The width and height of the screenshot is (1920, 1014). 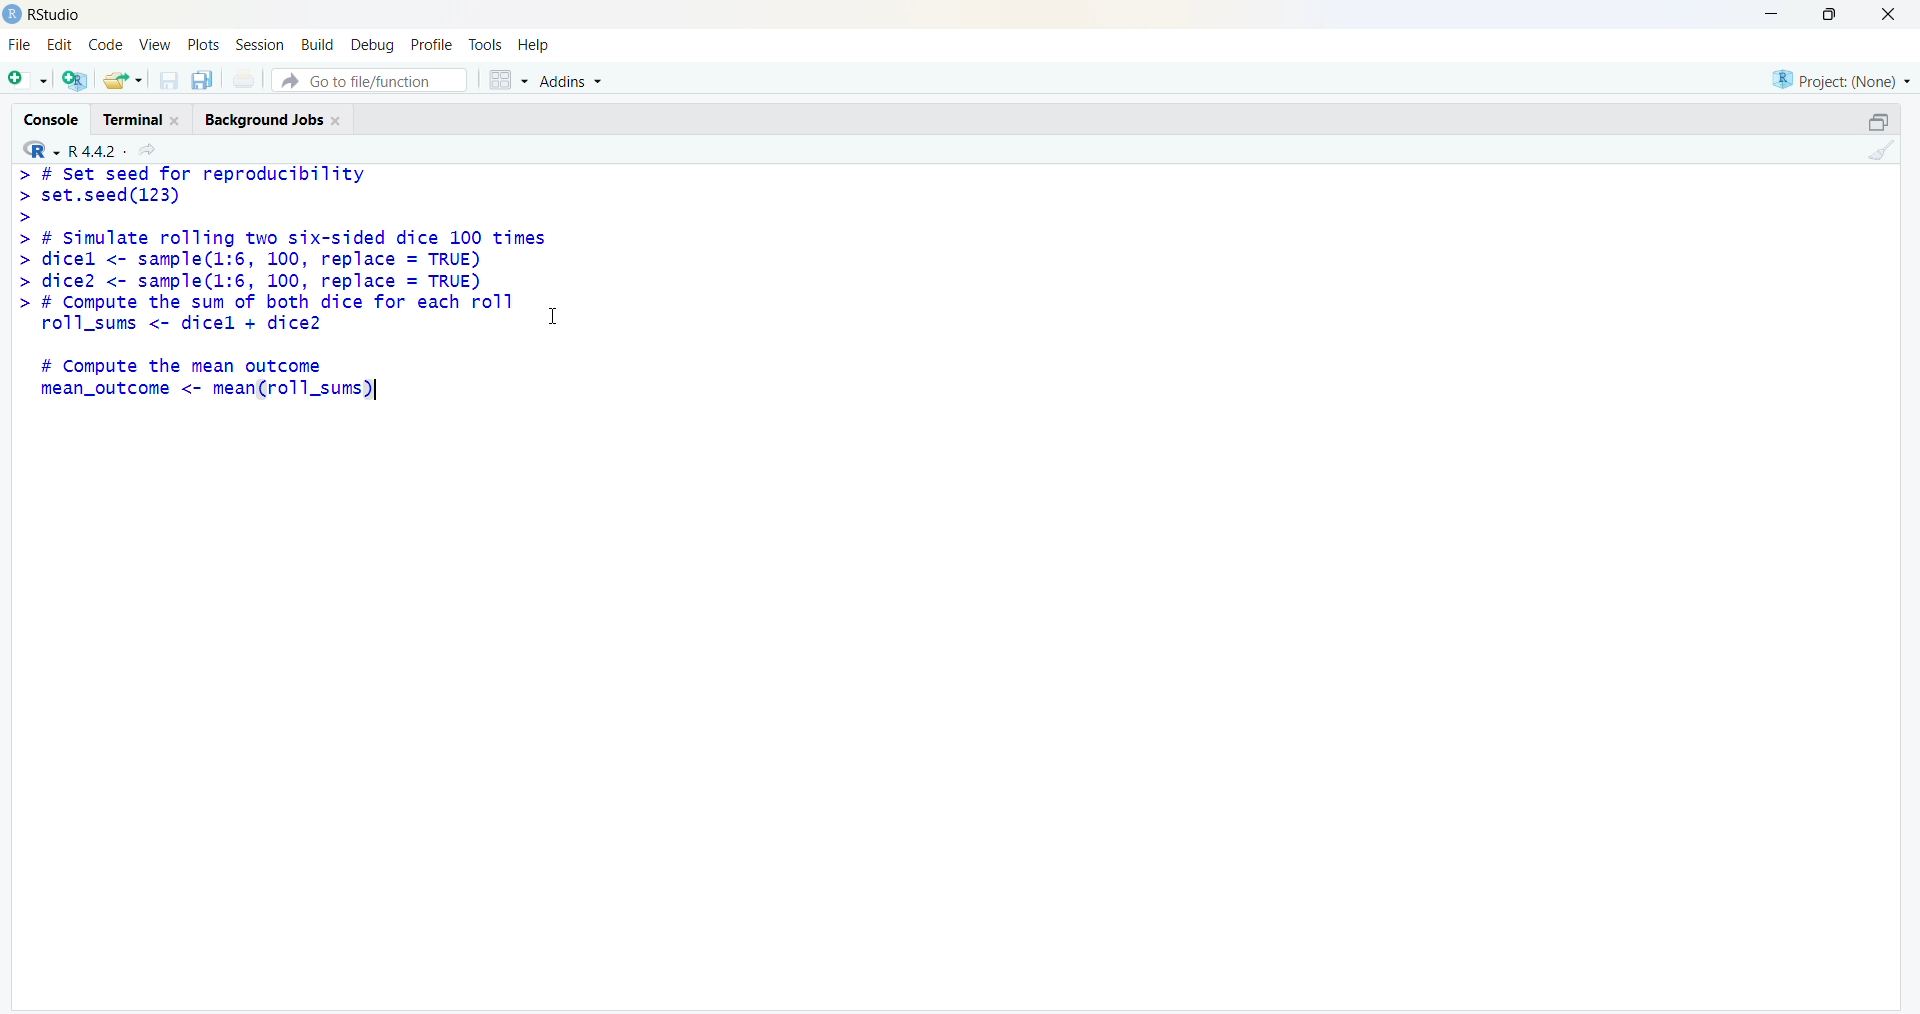 I want to click on save, so click(x=168, y=80).